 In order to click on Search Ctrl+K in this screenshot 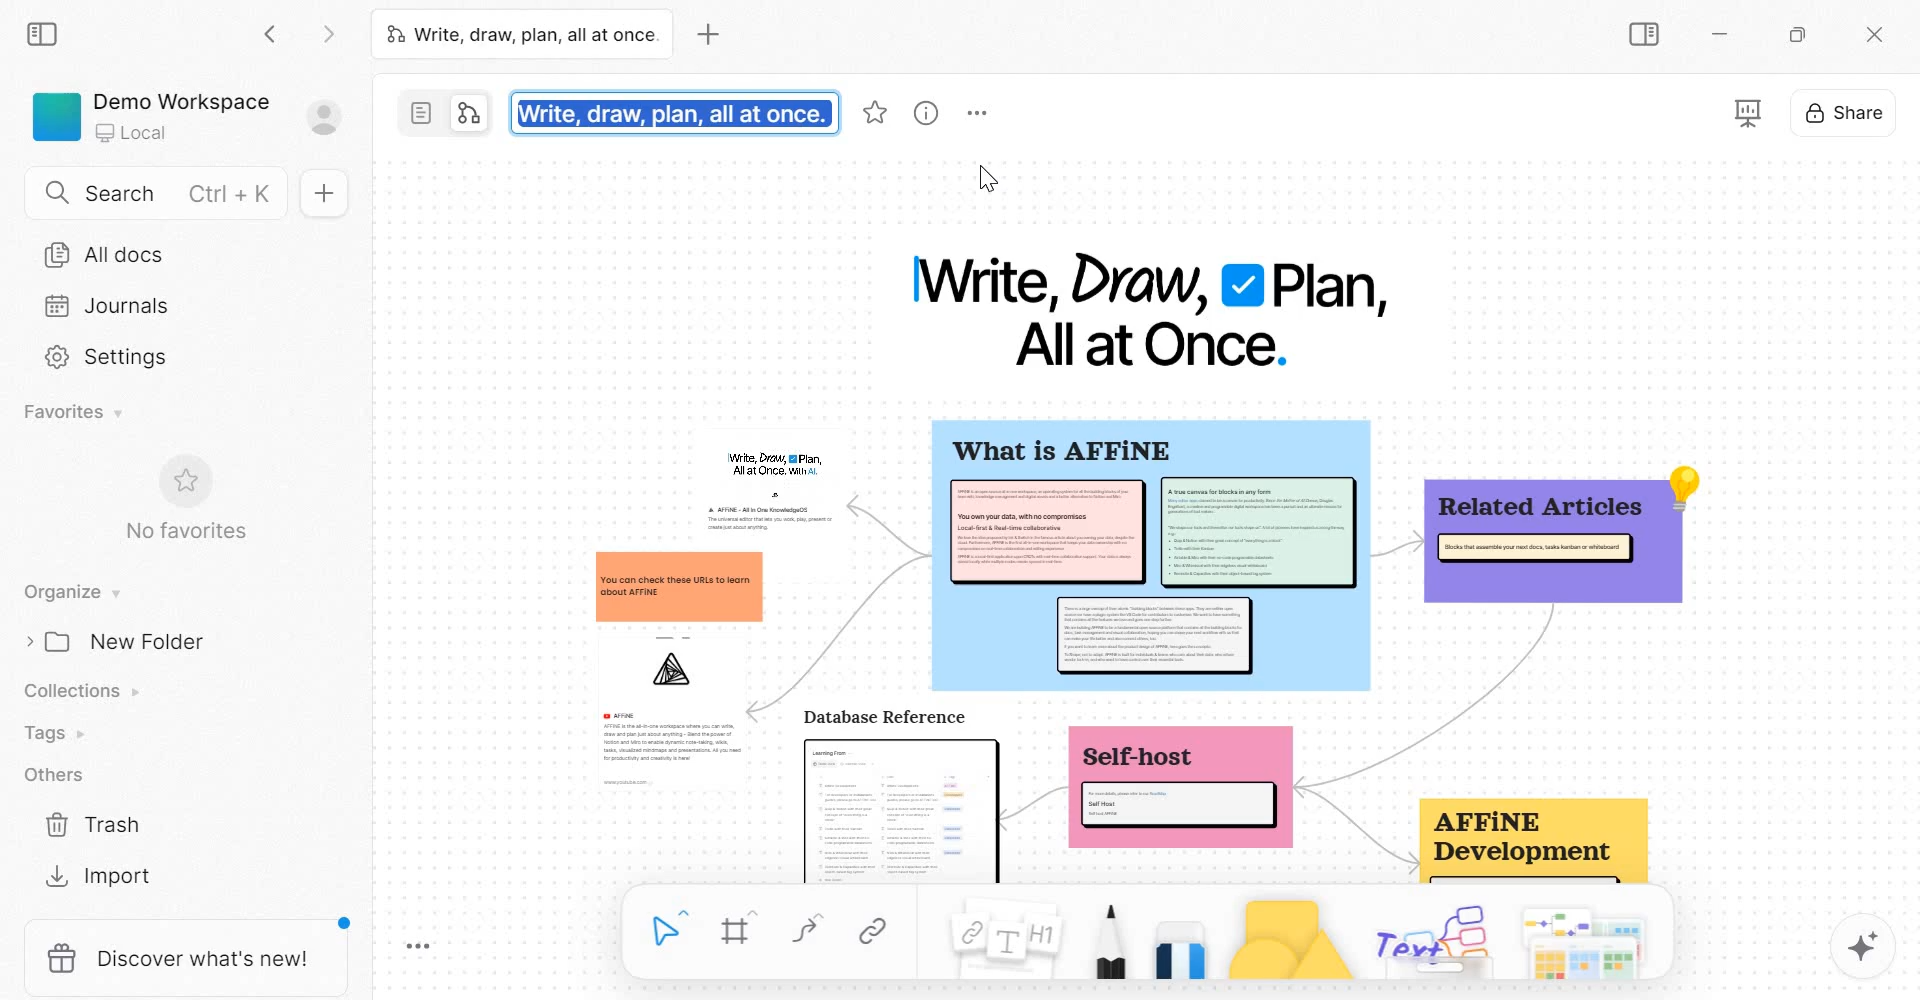, I will do `click(159, 189)`.